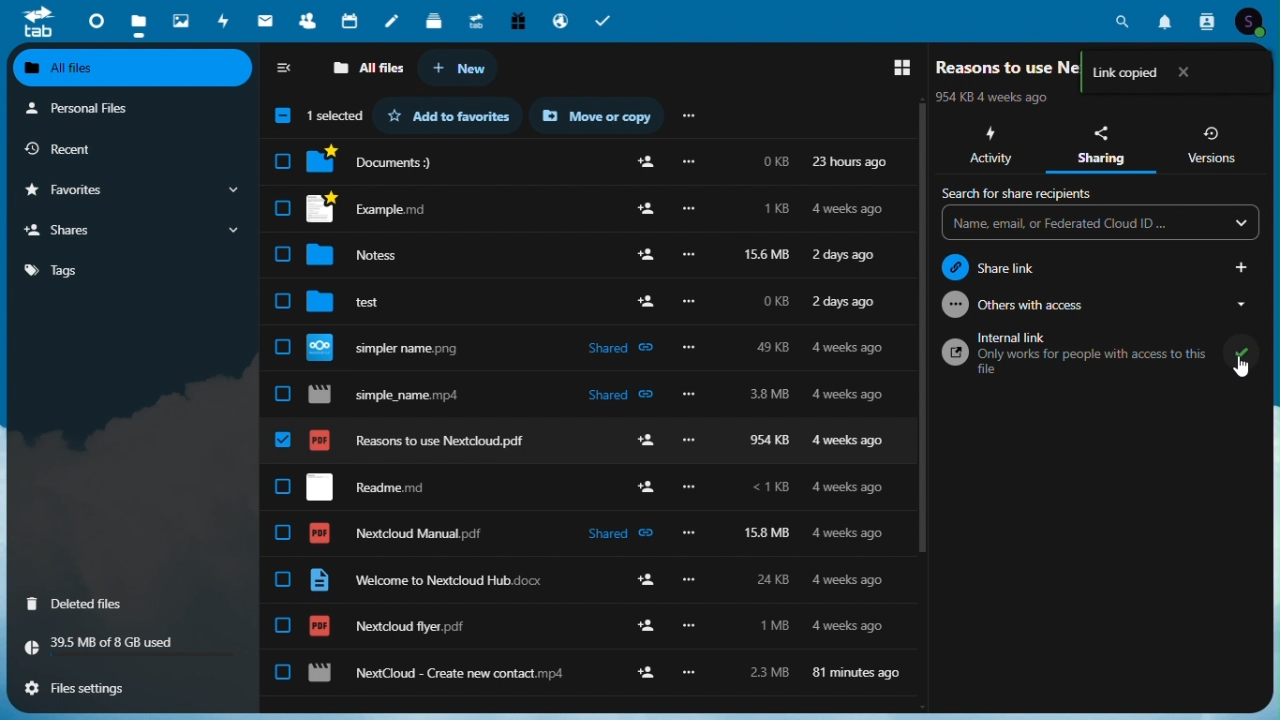  What do you see at coordinates (616, 395) in the screenshot?
I see `shared` at bounding box center [616, 395].